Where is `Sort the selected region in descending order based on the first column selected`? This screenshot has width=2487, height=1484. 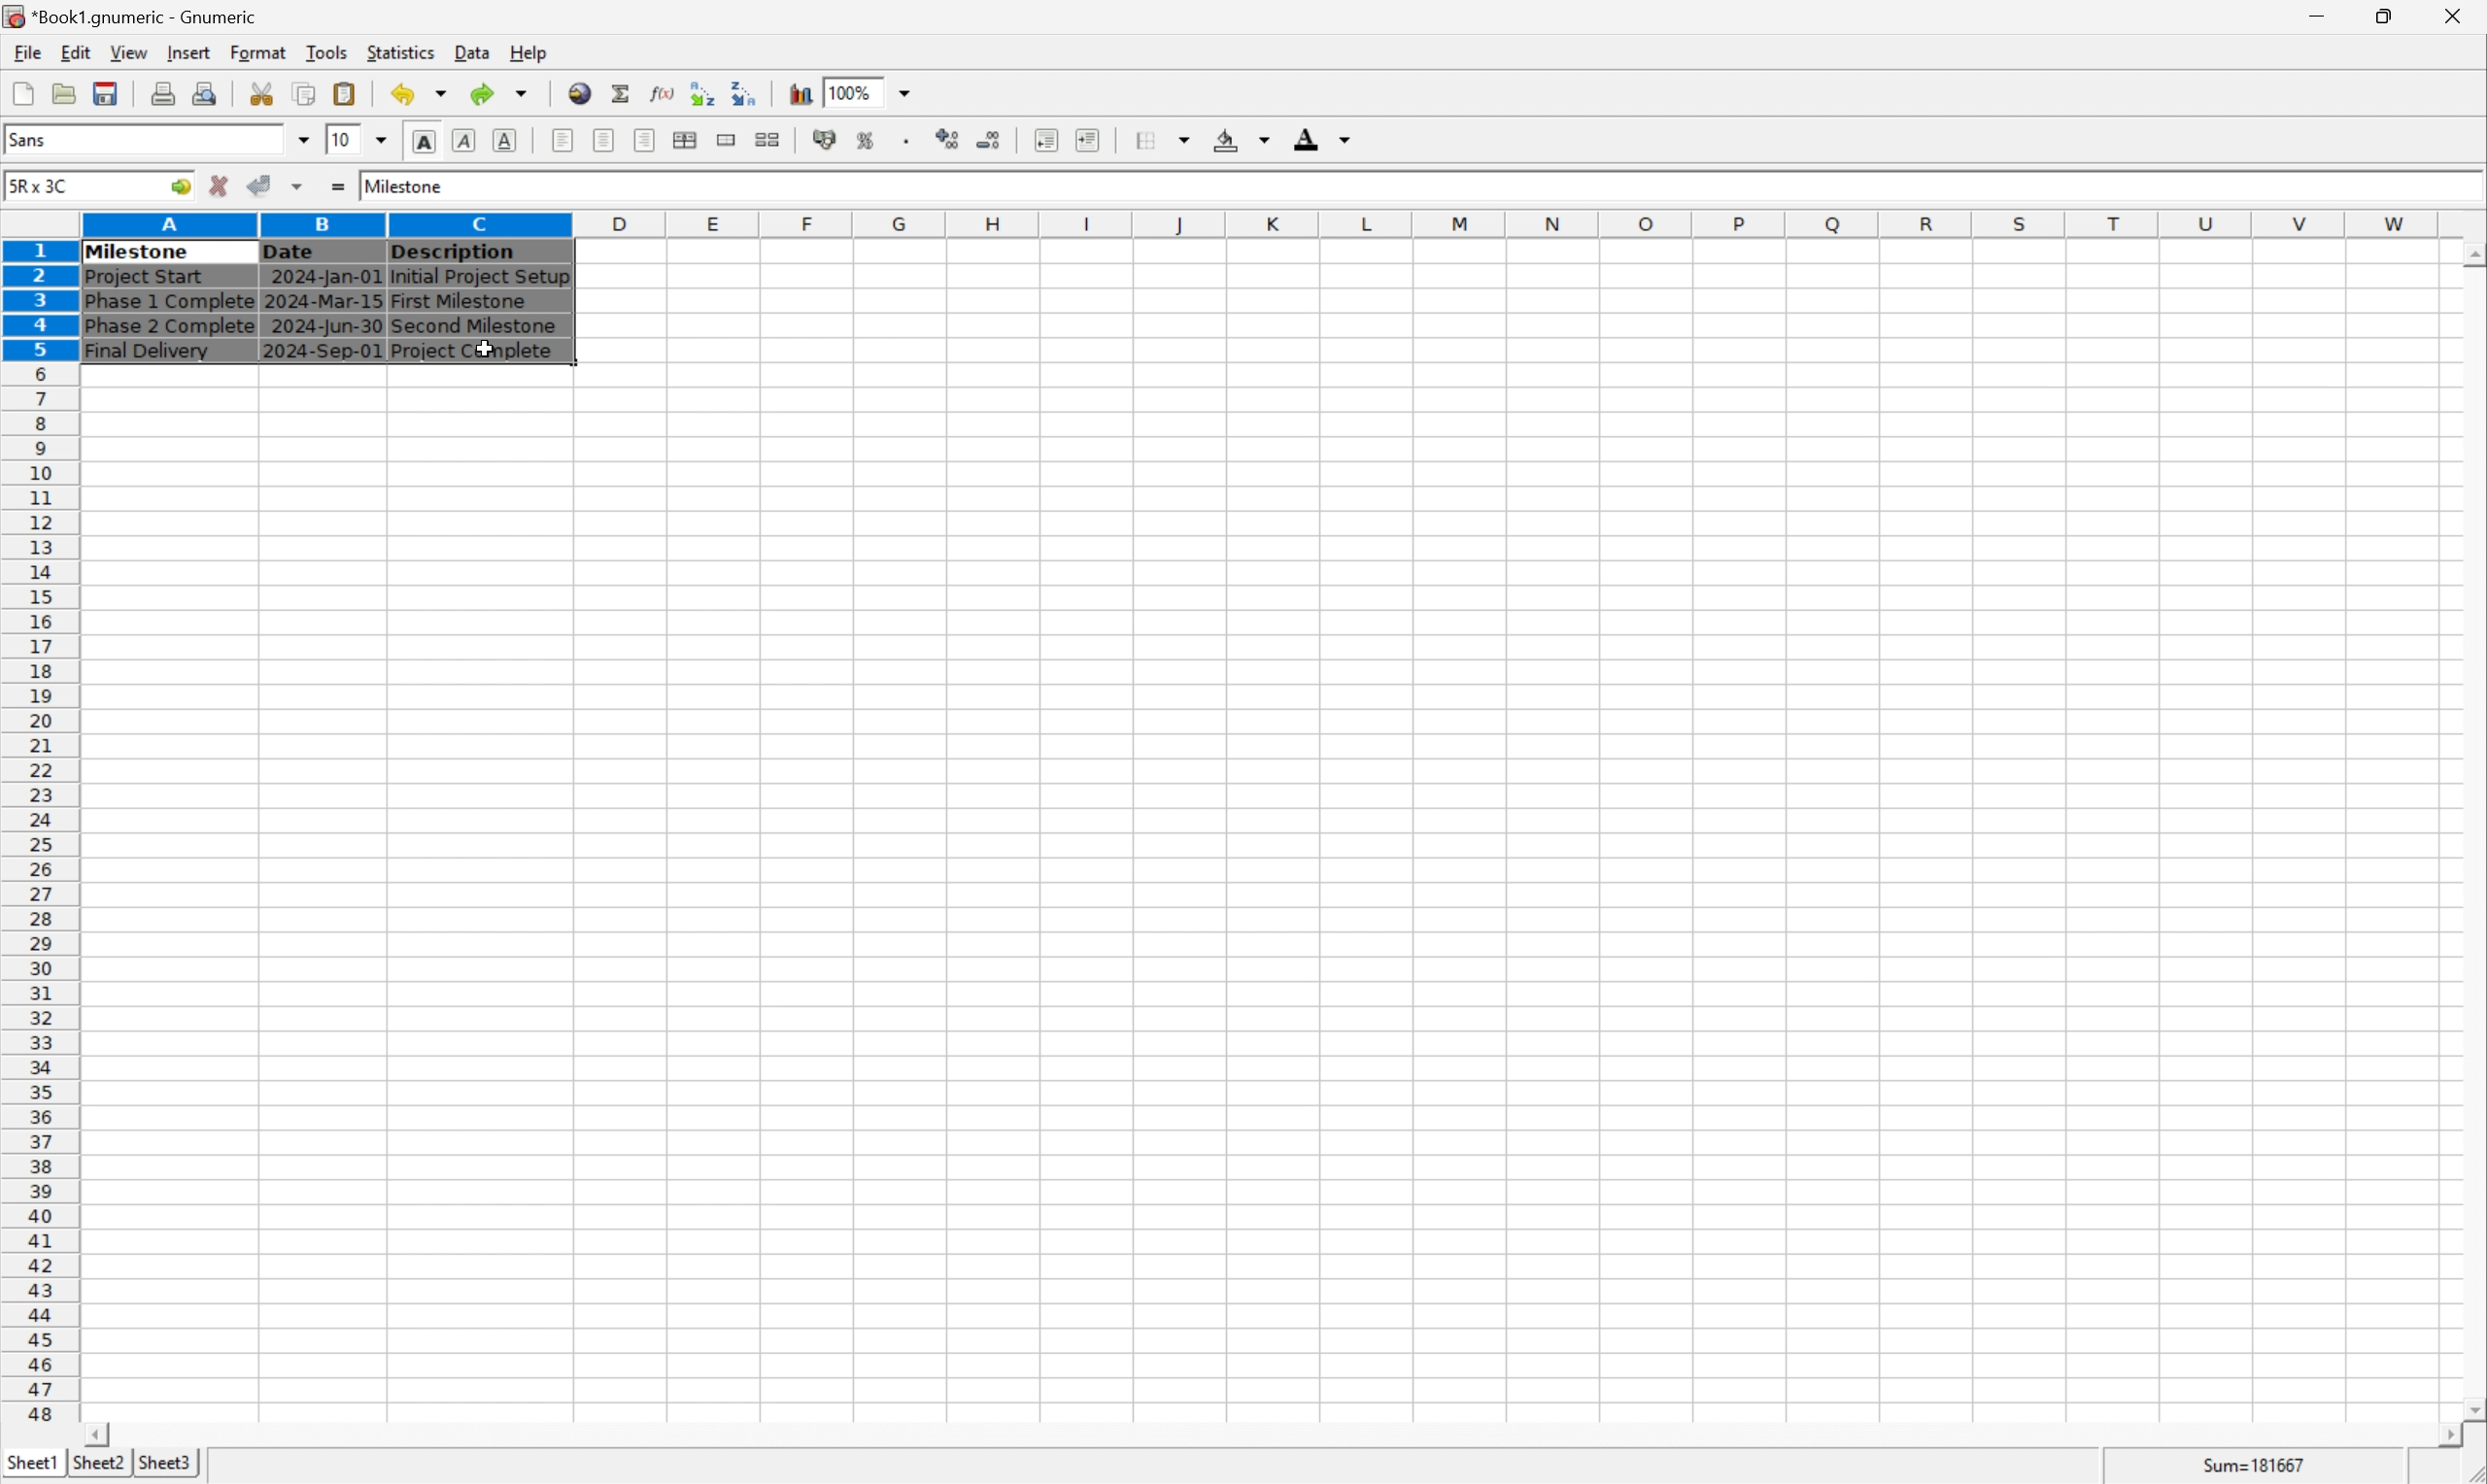
Sort the selected region in descending order based on the first column selected is located at coordinates (746, 92).